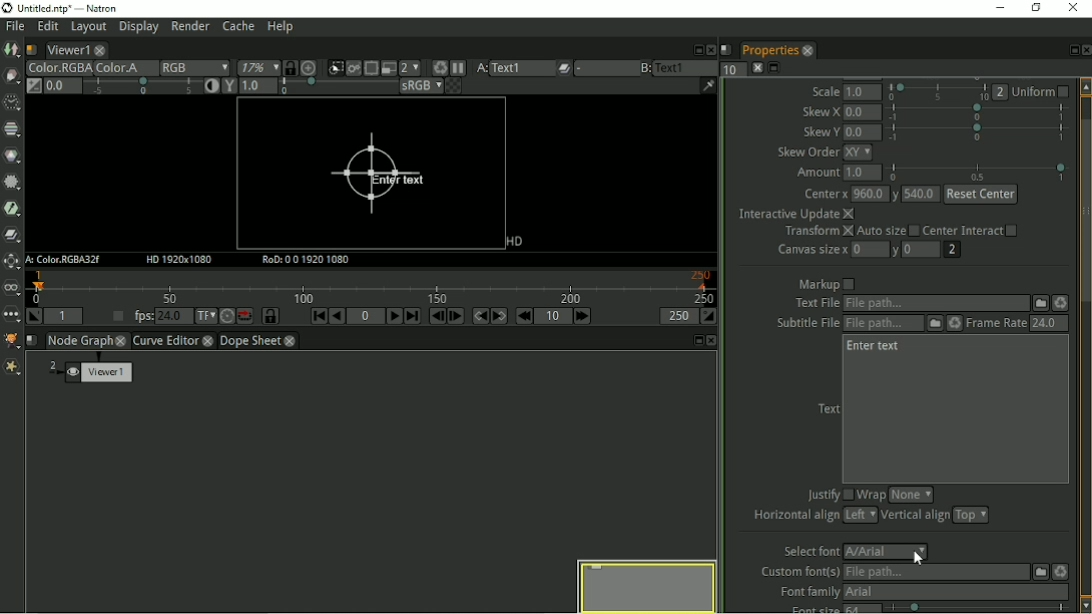 The height and width of the screenshot is (614, 1092). What do you see at coordinates (115, 317) in the screenshot?
I see `Set playback frame rate` at bounding box center [115, 317].